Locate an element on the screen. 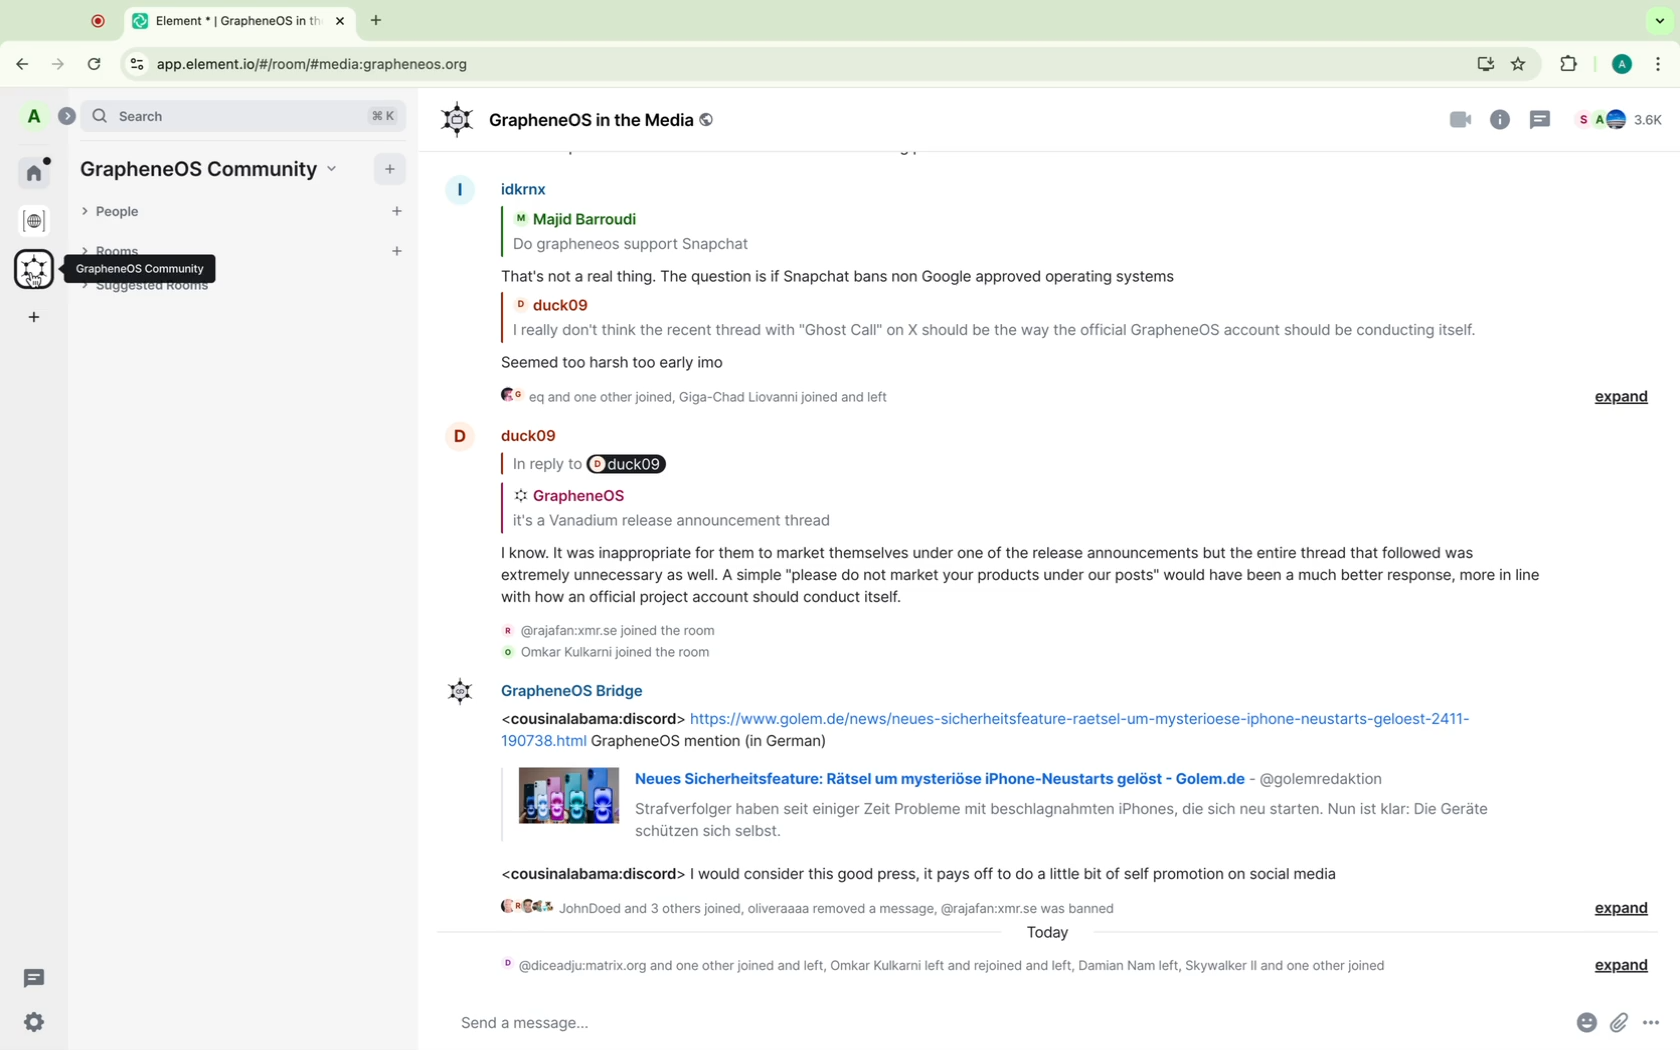 The width and height of the screenshot is (1680, 1050). favorites is located at coordinates (1523, 64).